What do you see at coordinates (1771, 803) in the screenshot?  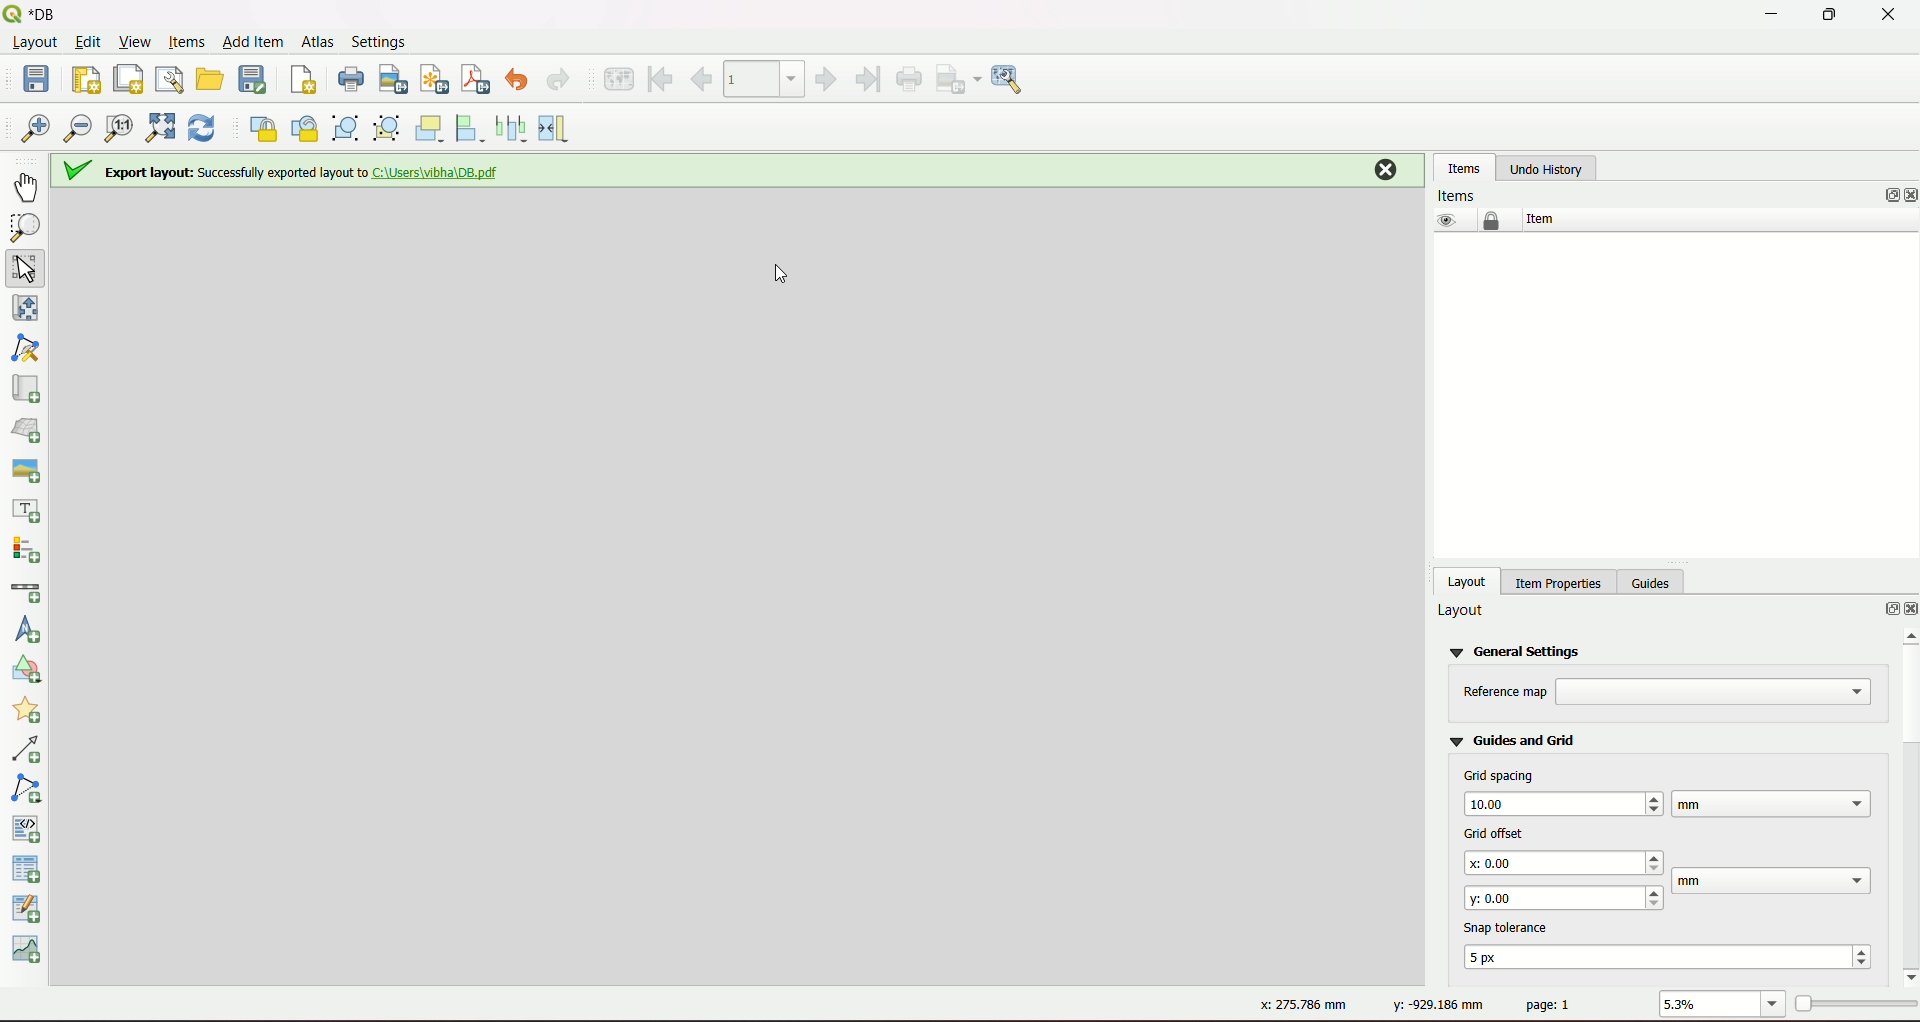 I see `text box` at bounding box center [1771, 803].